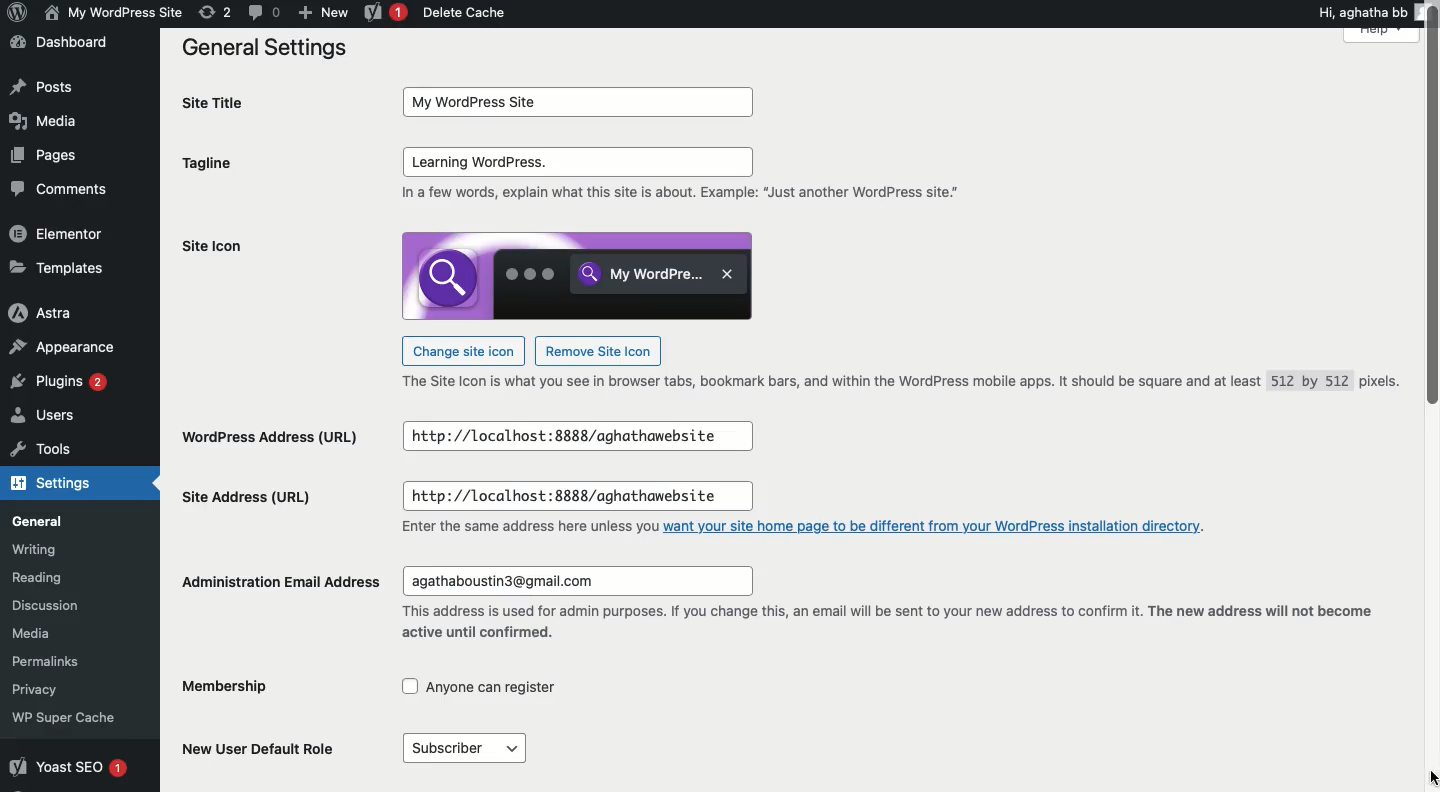 This screenshot has width=1440, height=792. I want to click on agathaboustin3@gmail.com, so click(569, 582).